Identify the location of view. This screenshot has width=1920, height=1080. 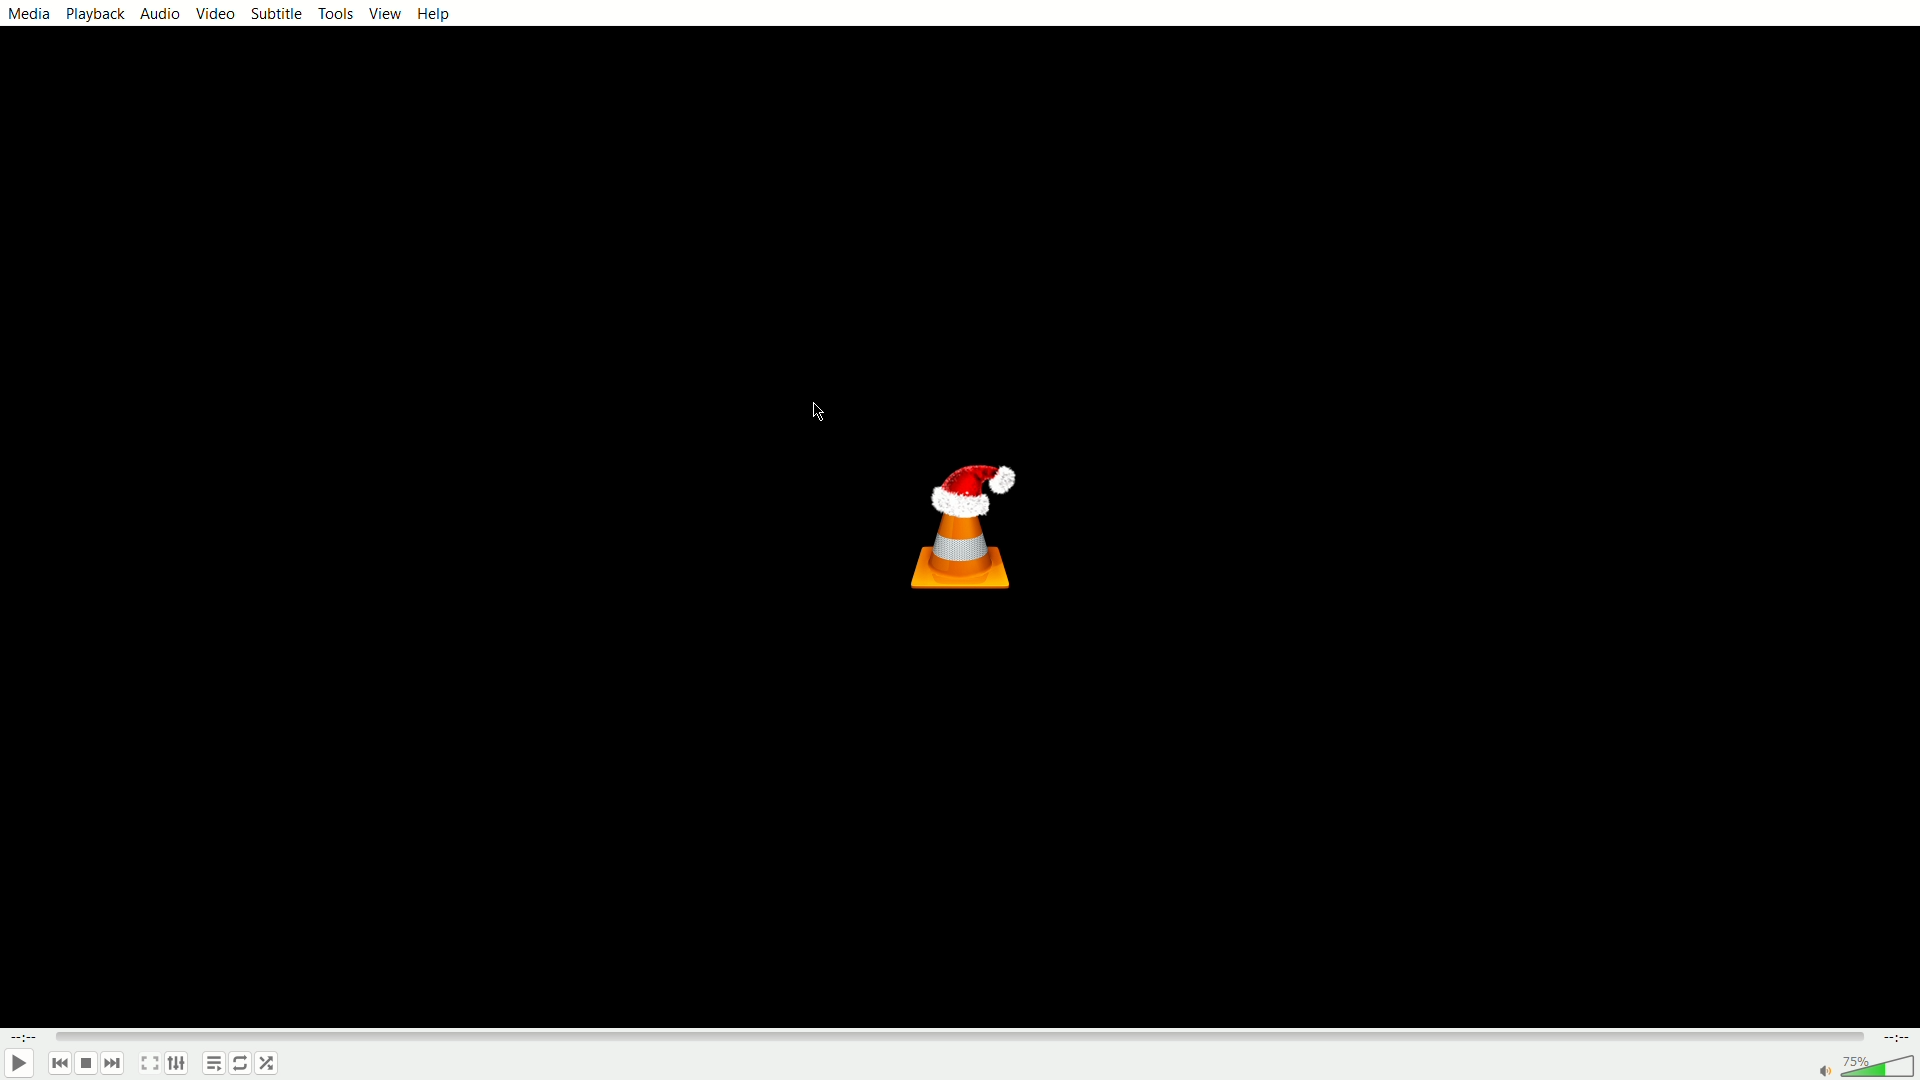
(385, 15).